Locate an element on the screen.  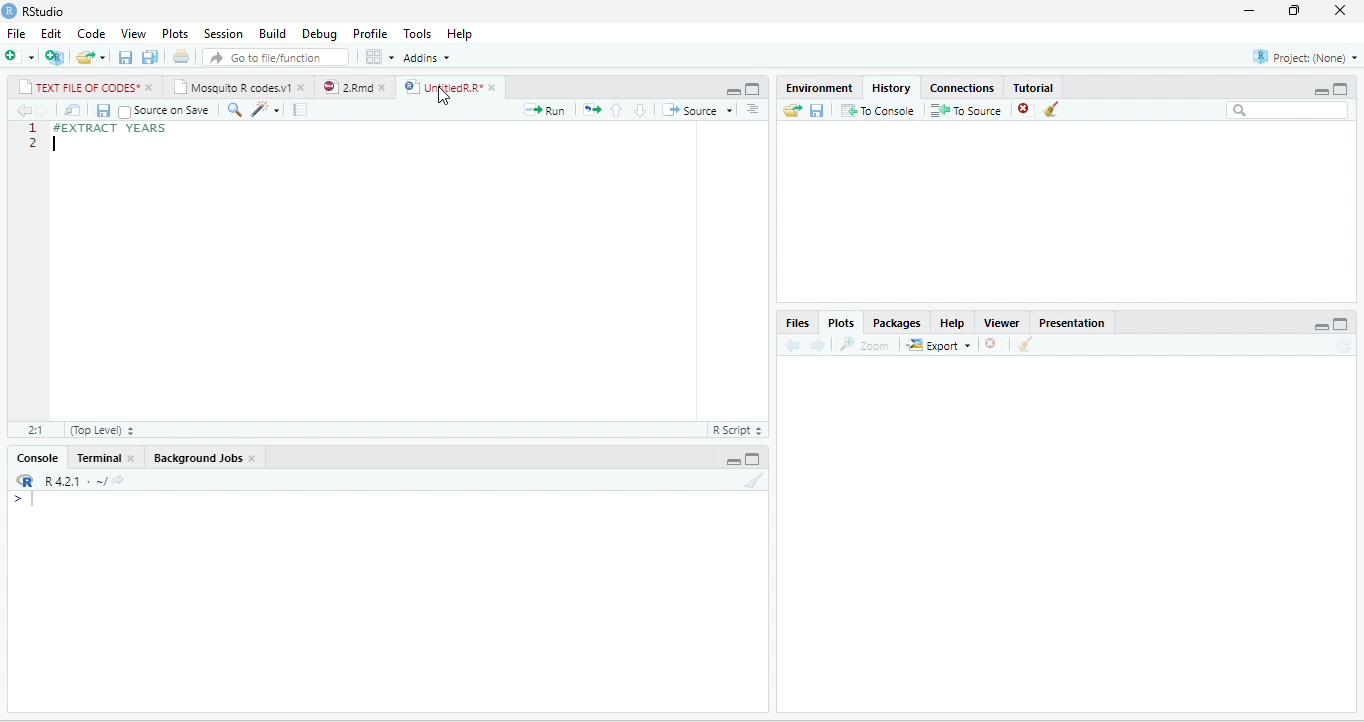
close is located at coordinates (151, 87).